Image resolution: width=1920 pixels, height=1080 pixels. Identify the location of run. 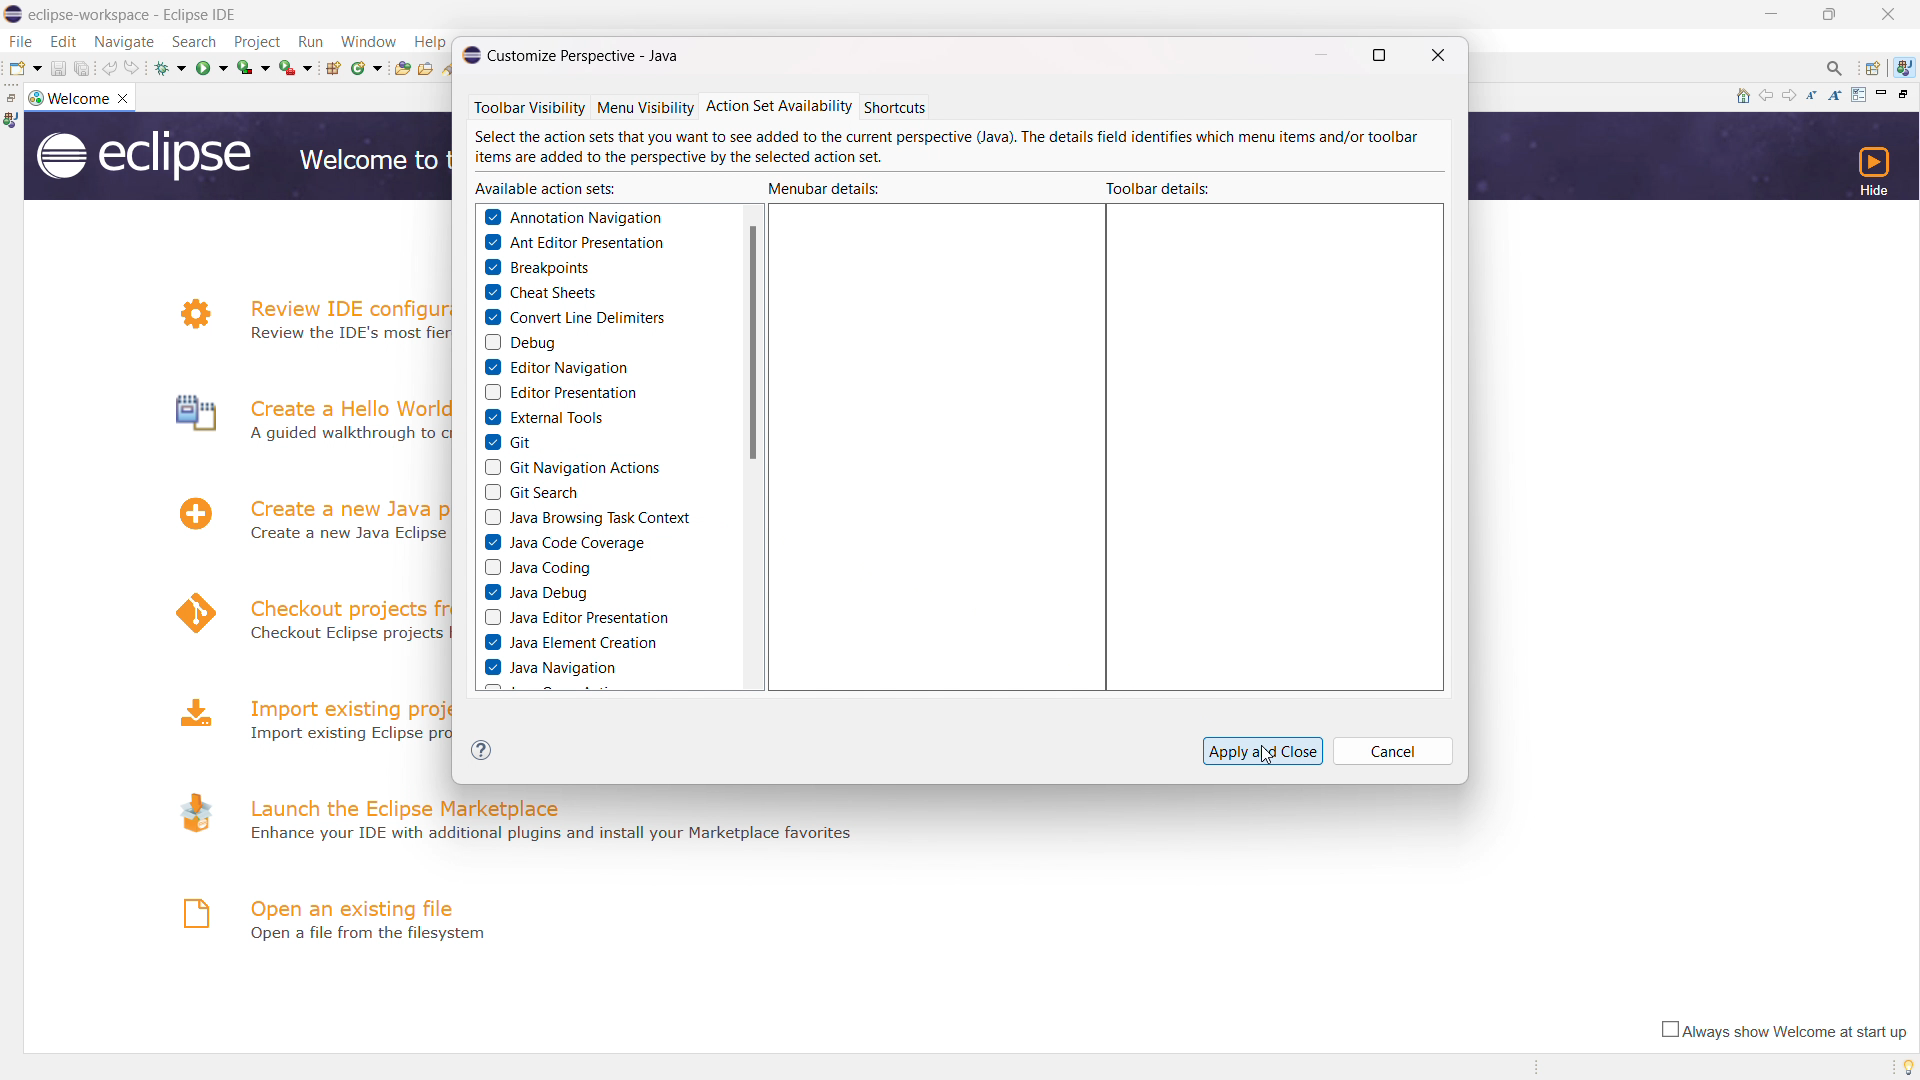
(210, 68).